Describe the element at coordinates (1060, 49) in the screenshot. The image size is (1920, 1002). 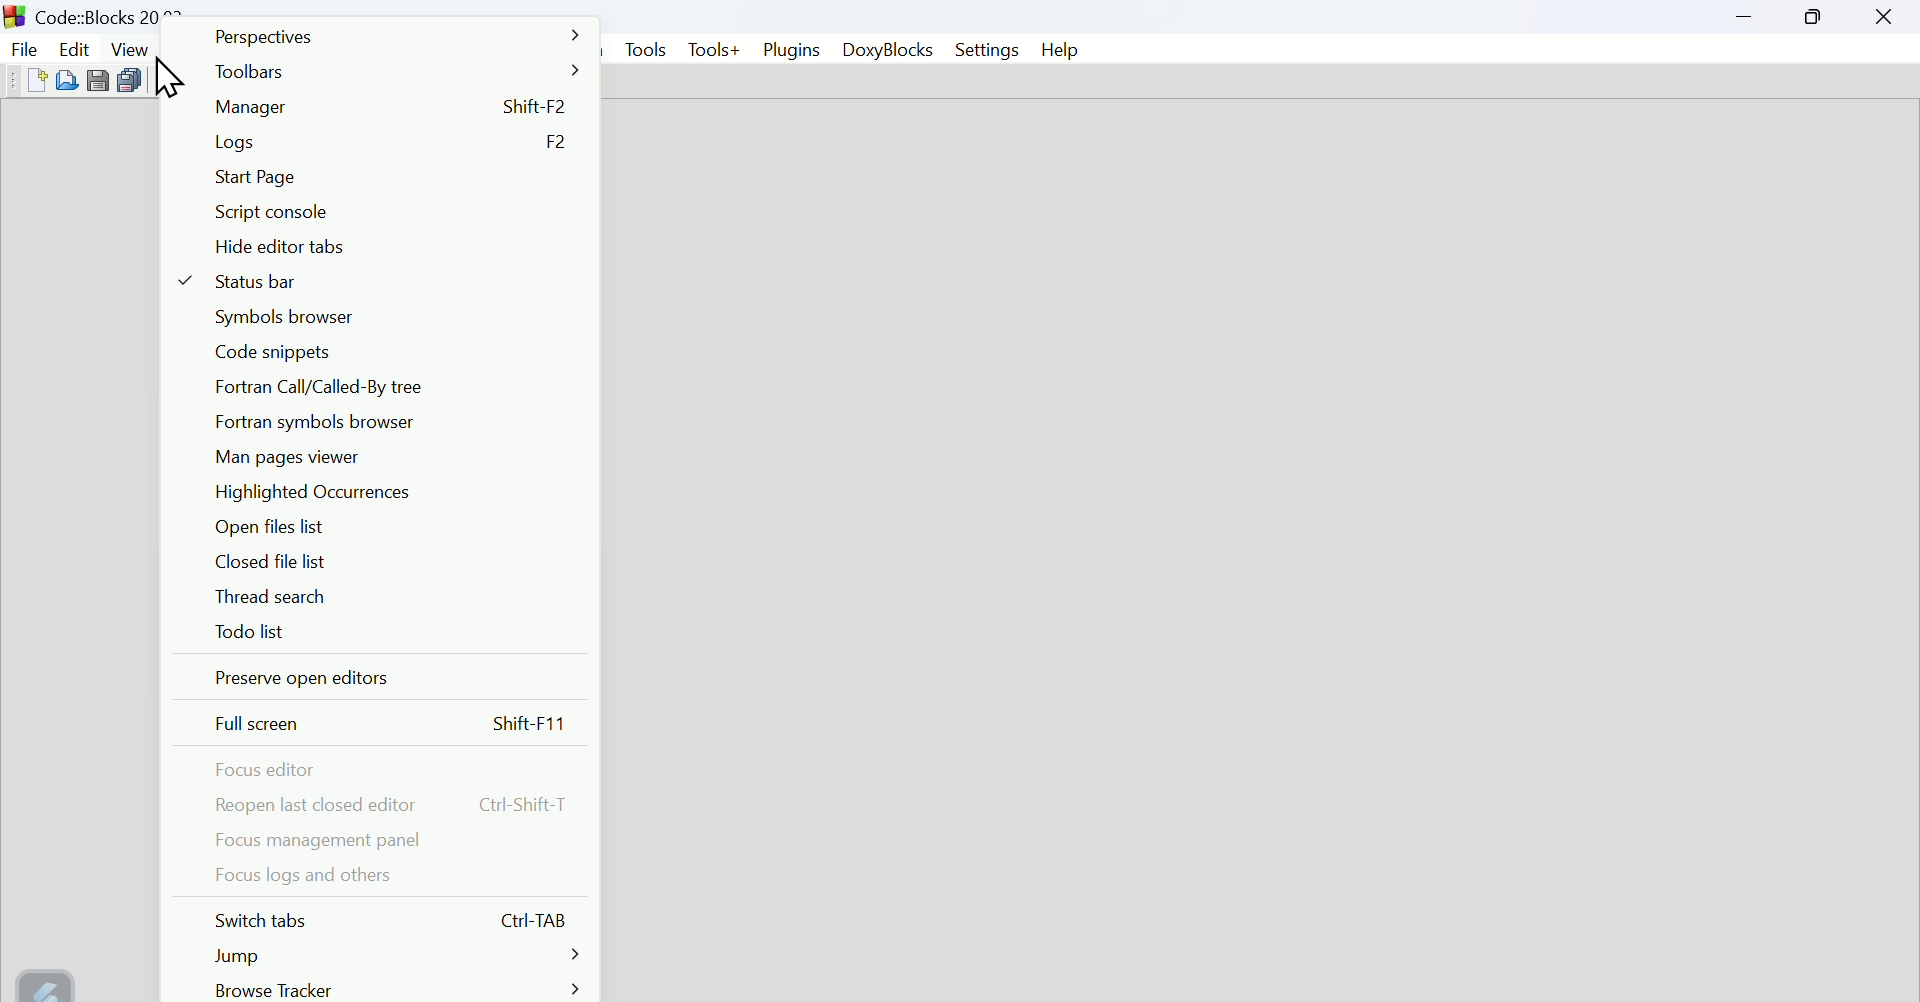
I see `help` at that location.